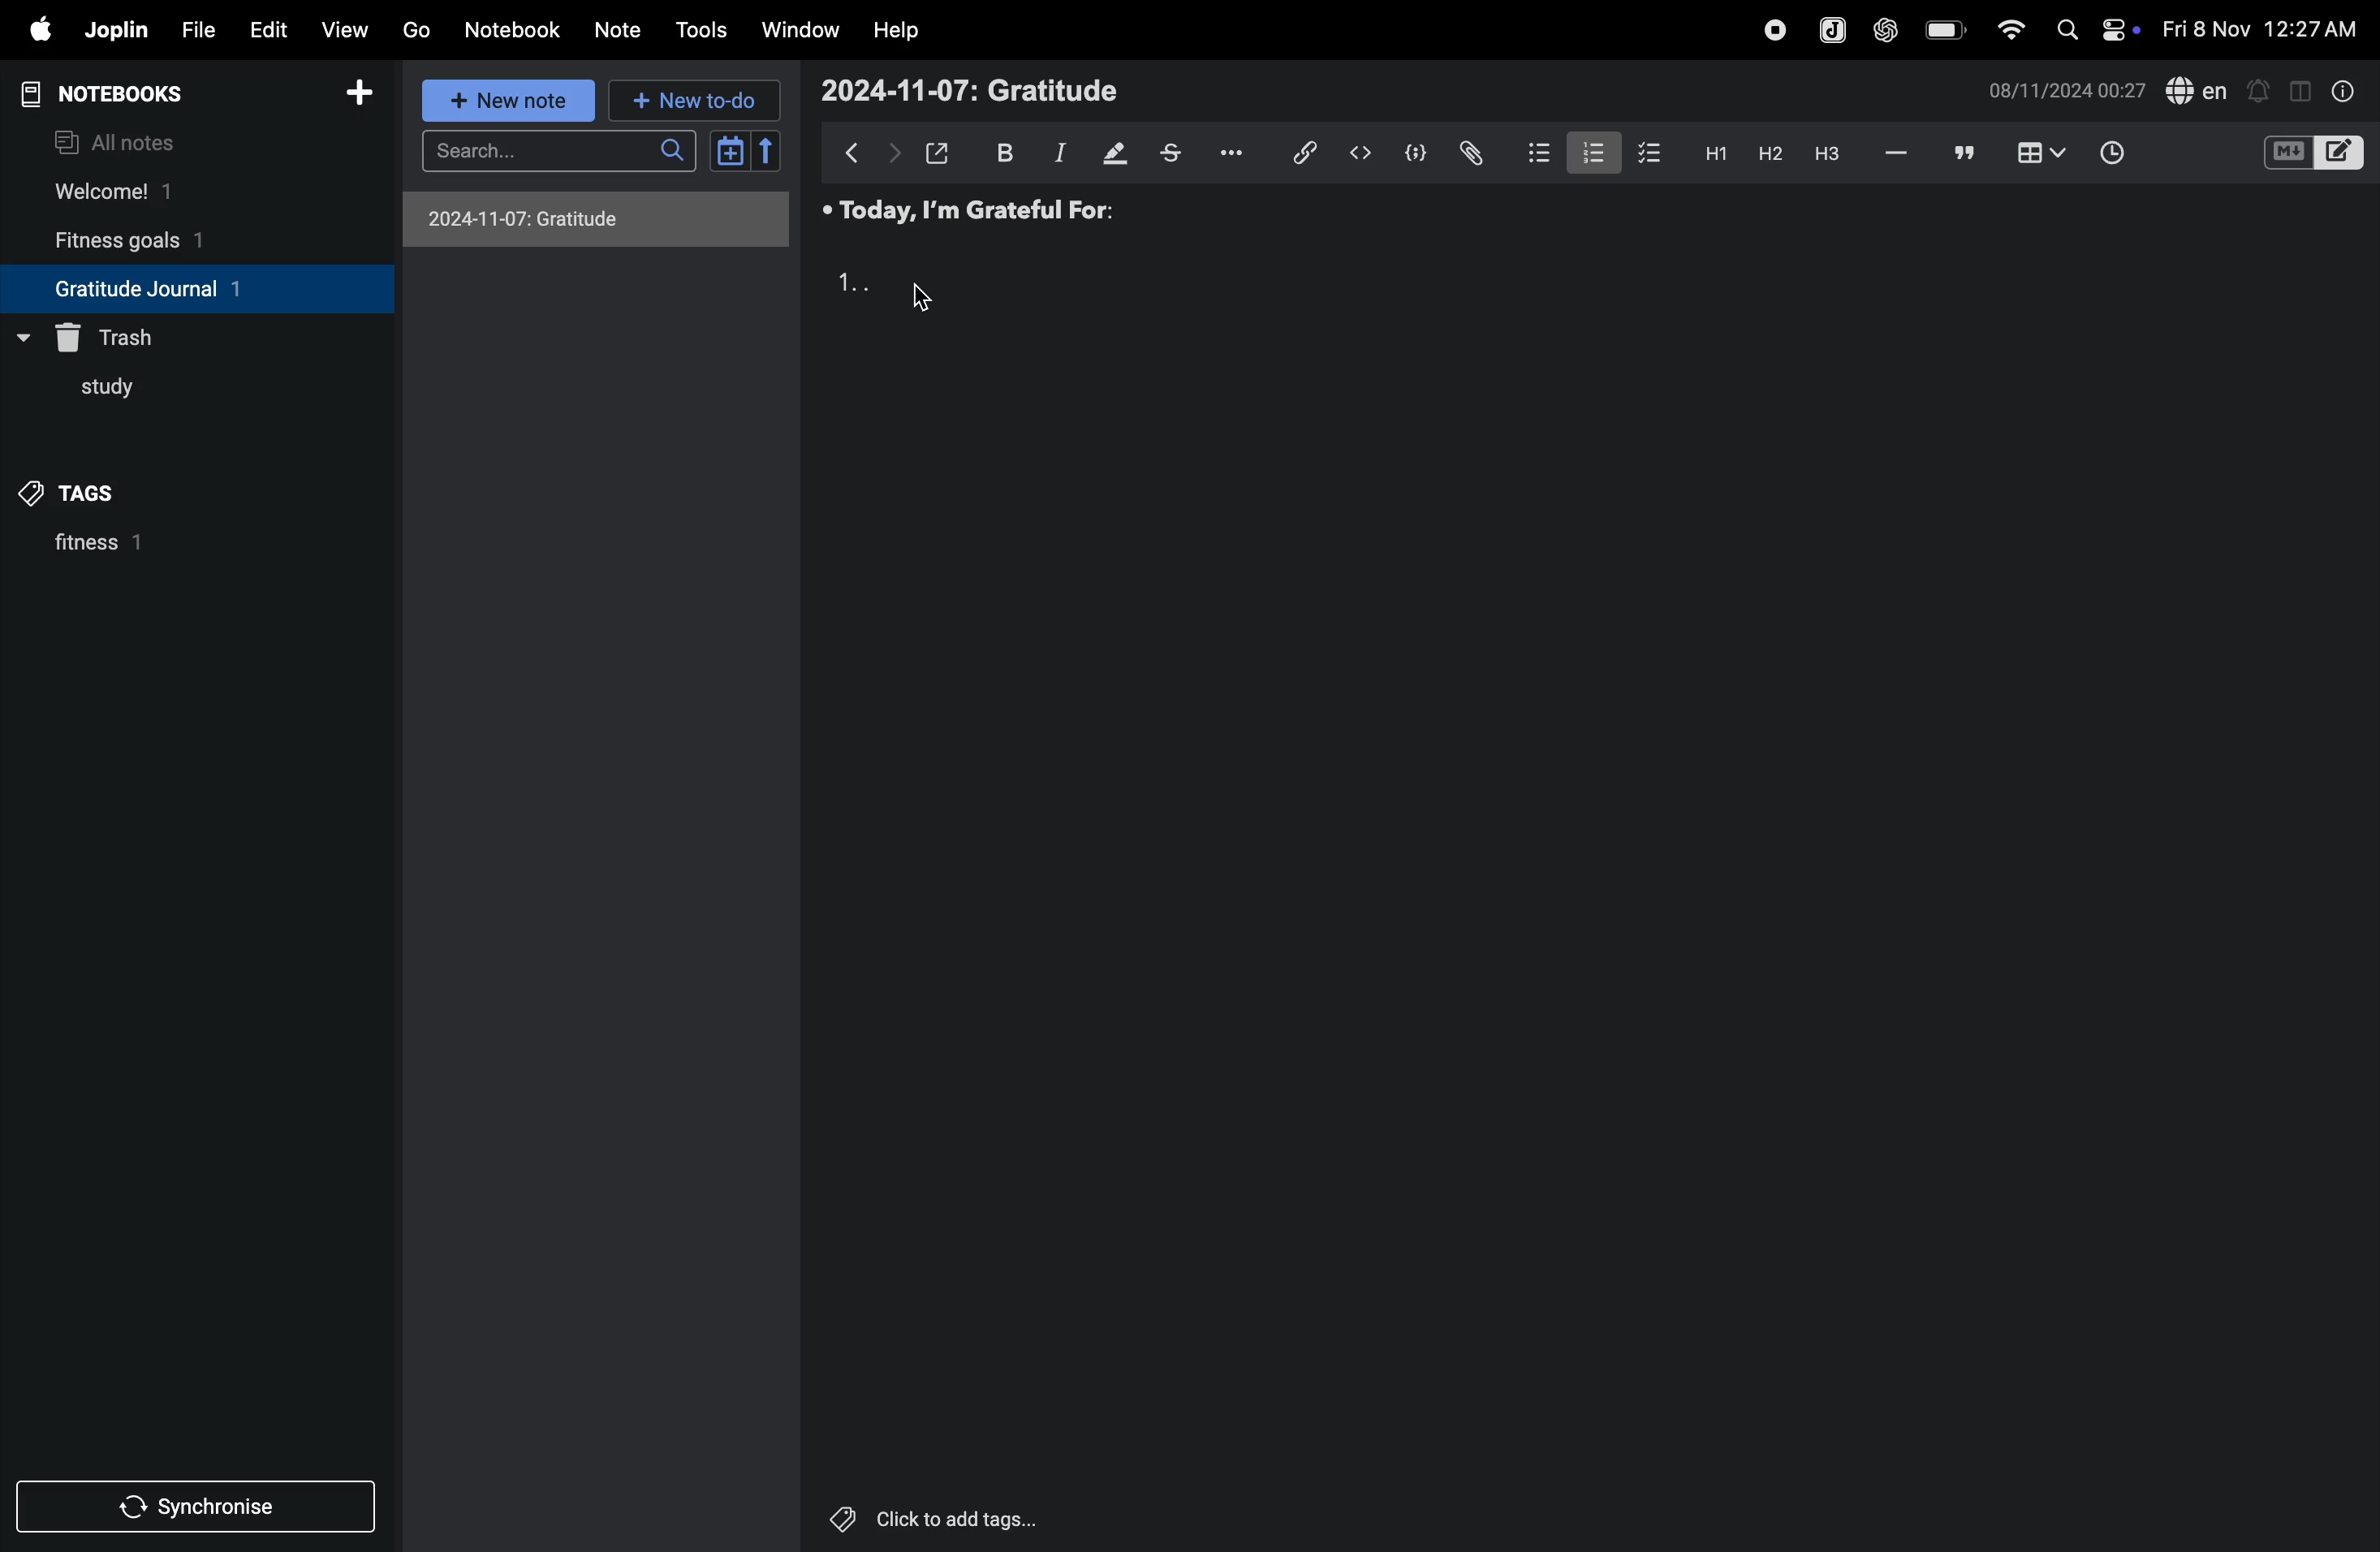  I want to click on joplin, so click(117, 28).